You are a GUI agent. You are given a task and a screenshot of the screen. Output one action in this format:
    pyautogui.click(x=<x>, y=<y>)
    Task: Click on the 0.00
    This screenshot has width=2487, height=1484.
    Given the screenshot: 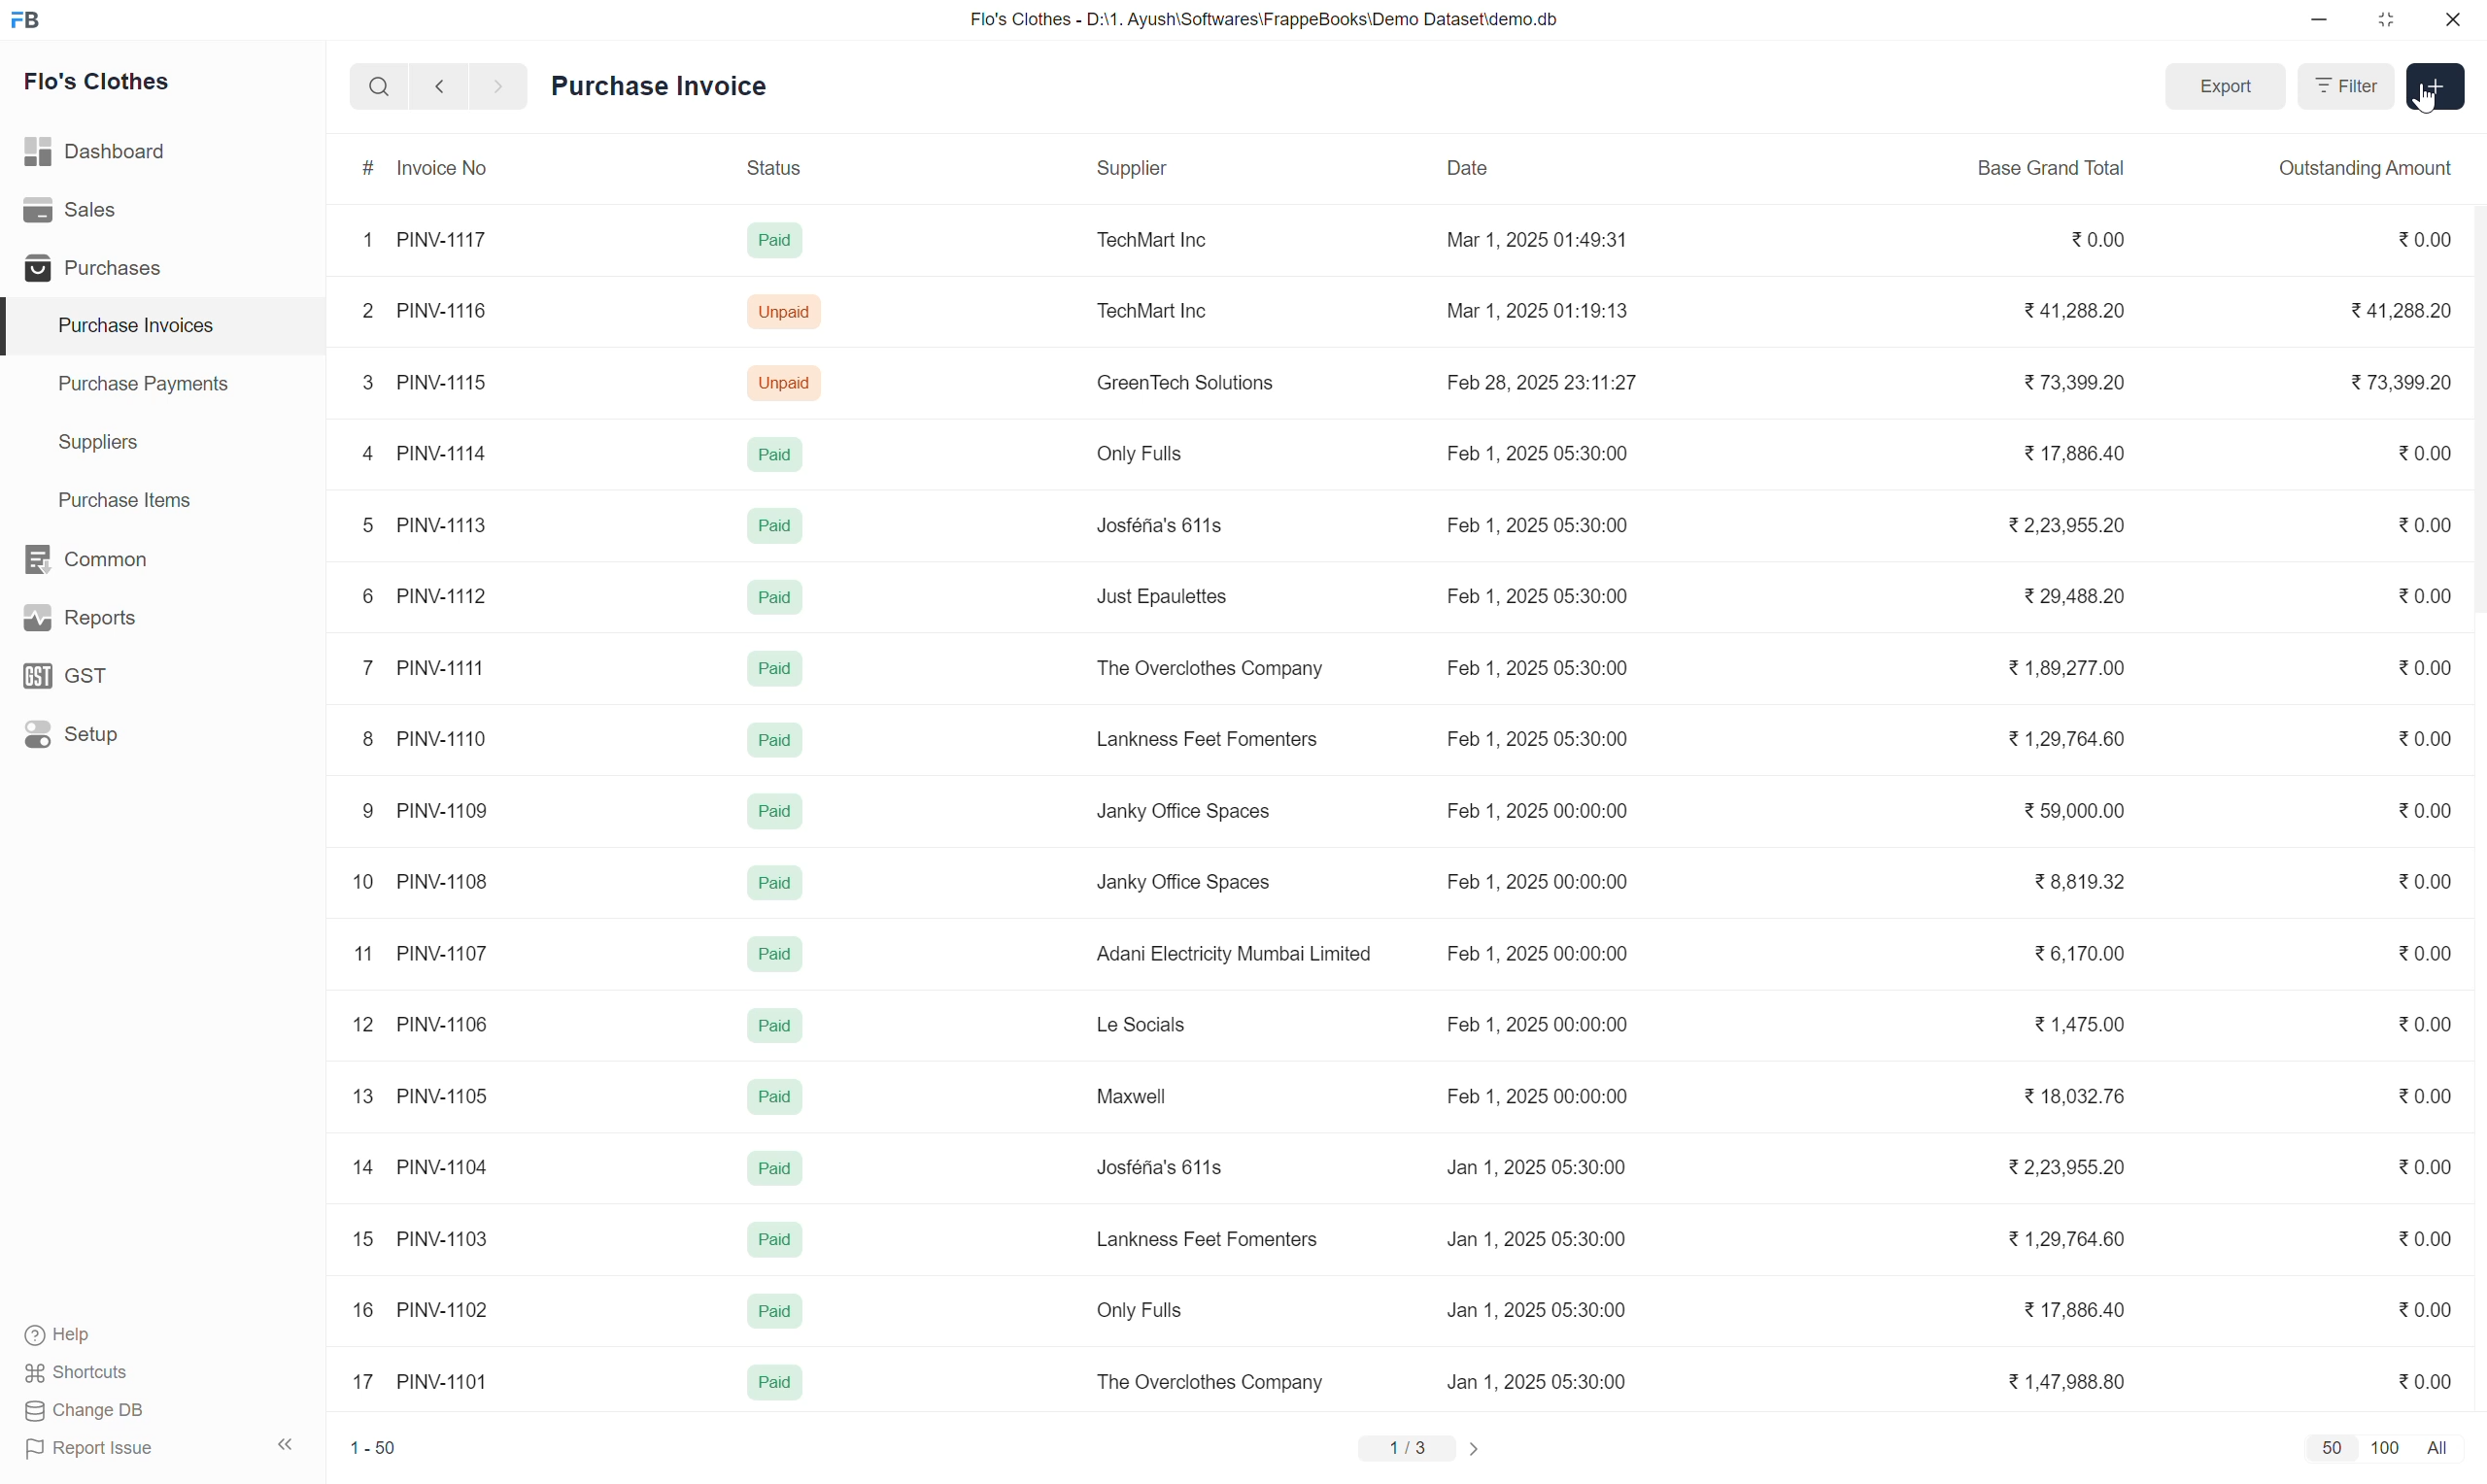 What is the action you would take?
    pyautogui.click(x=2425, y=453)
    